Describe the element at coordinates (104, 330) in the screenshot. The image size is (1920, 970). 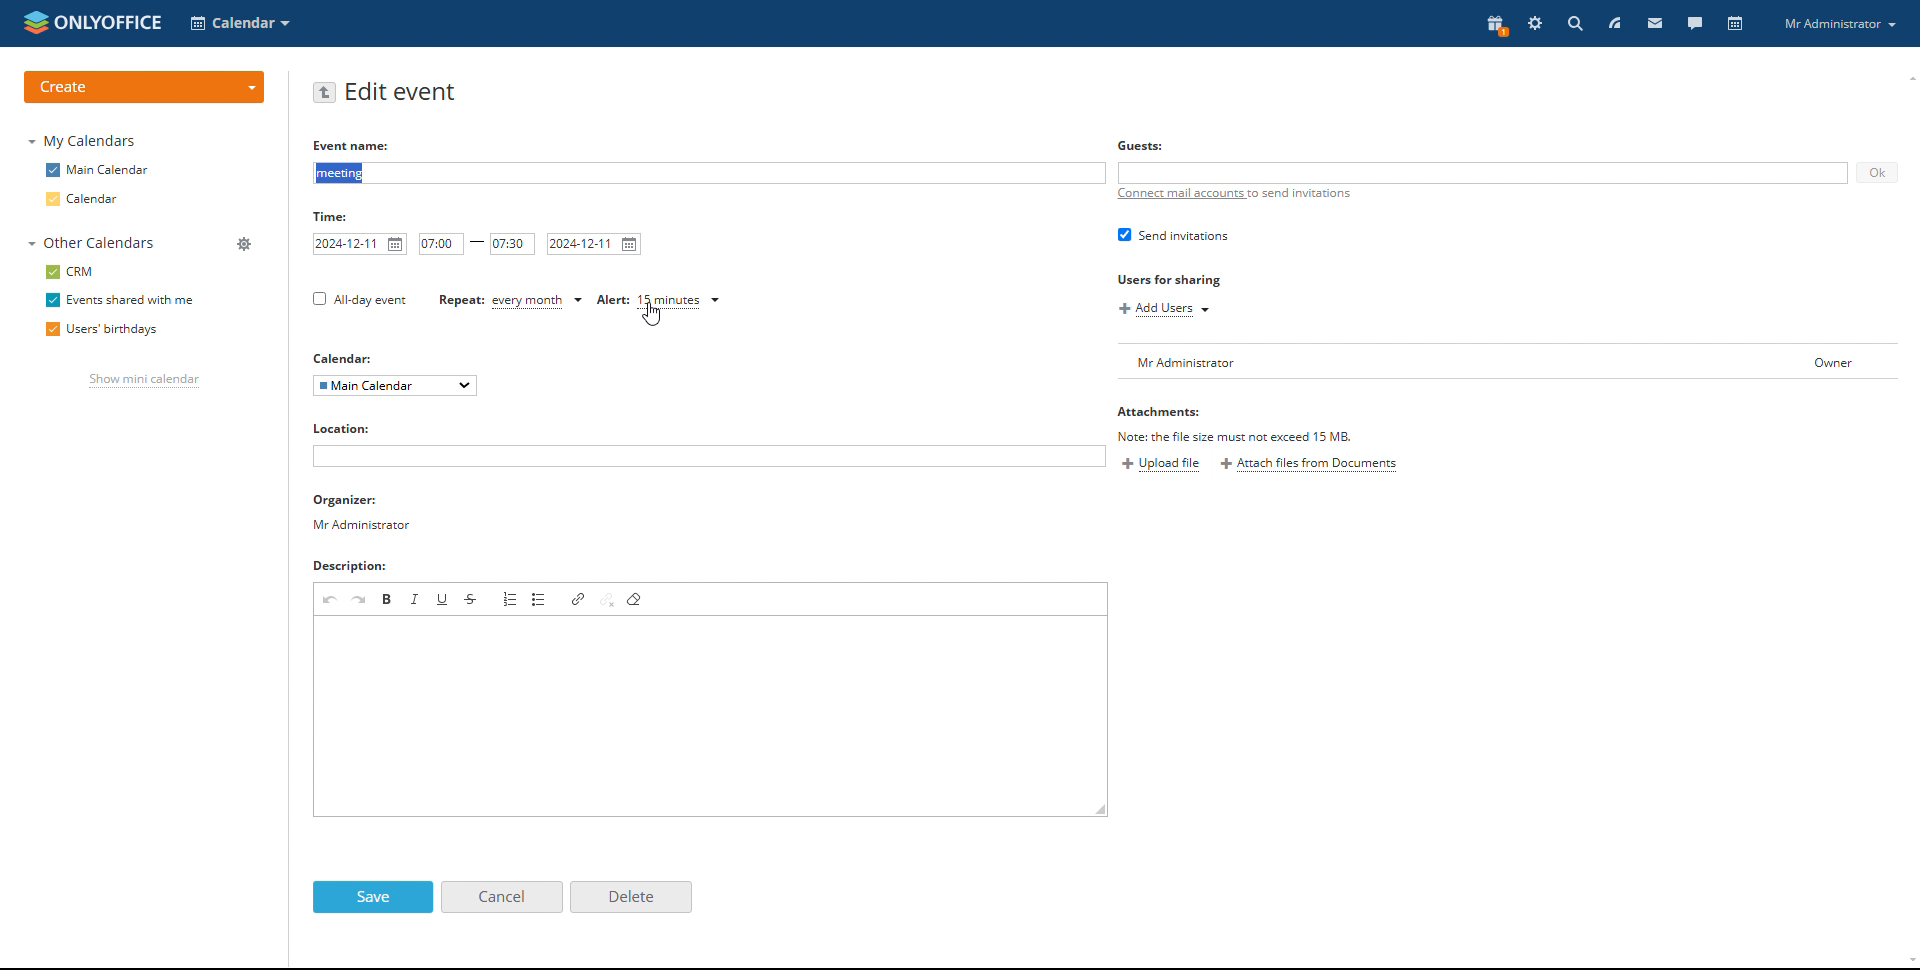
I see `users' birthdays` at that location.